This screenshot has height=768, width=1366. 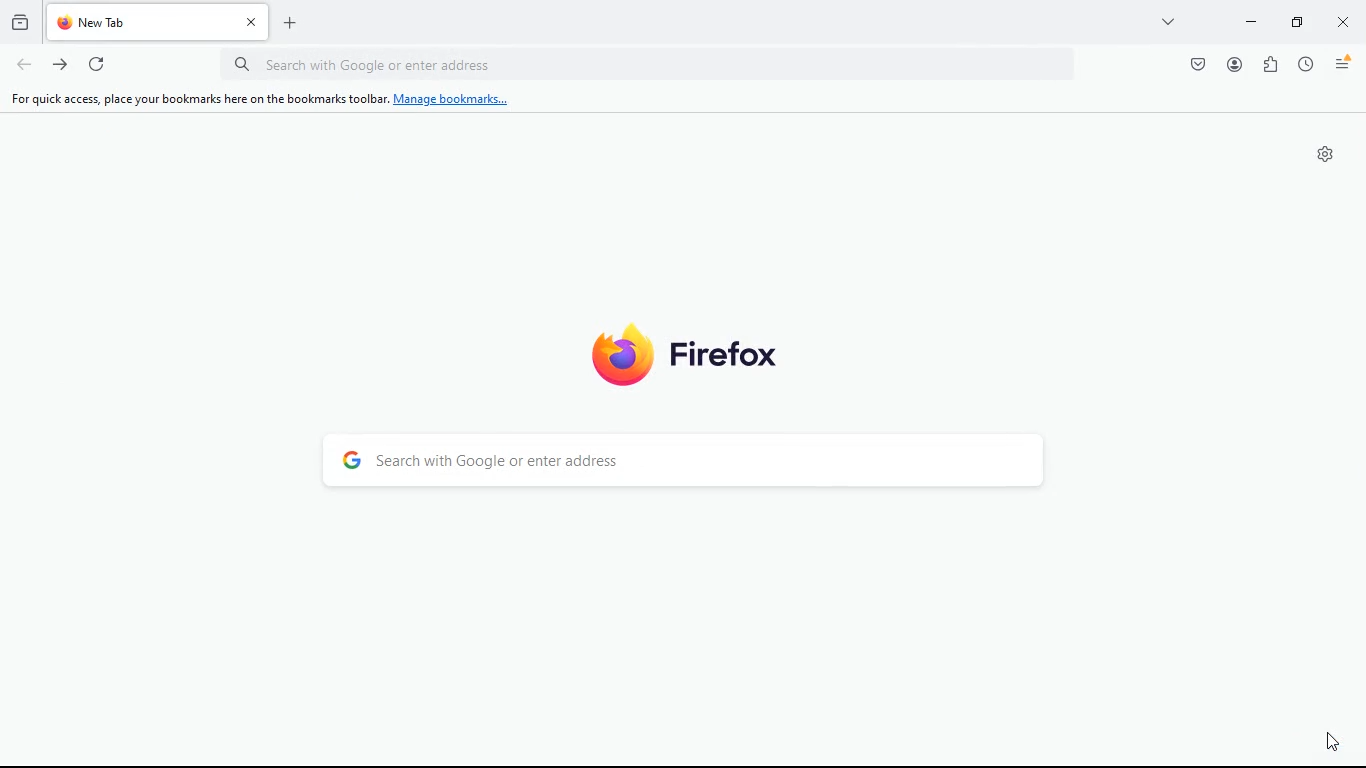 I want to click on extensions, so click(x=1272, y=64).